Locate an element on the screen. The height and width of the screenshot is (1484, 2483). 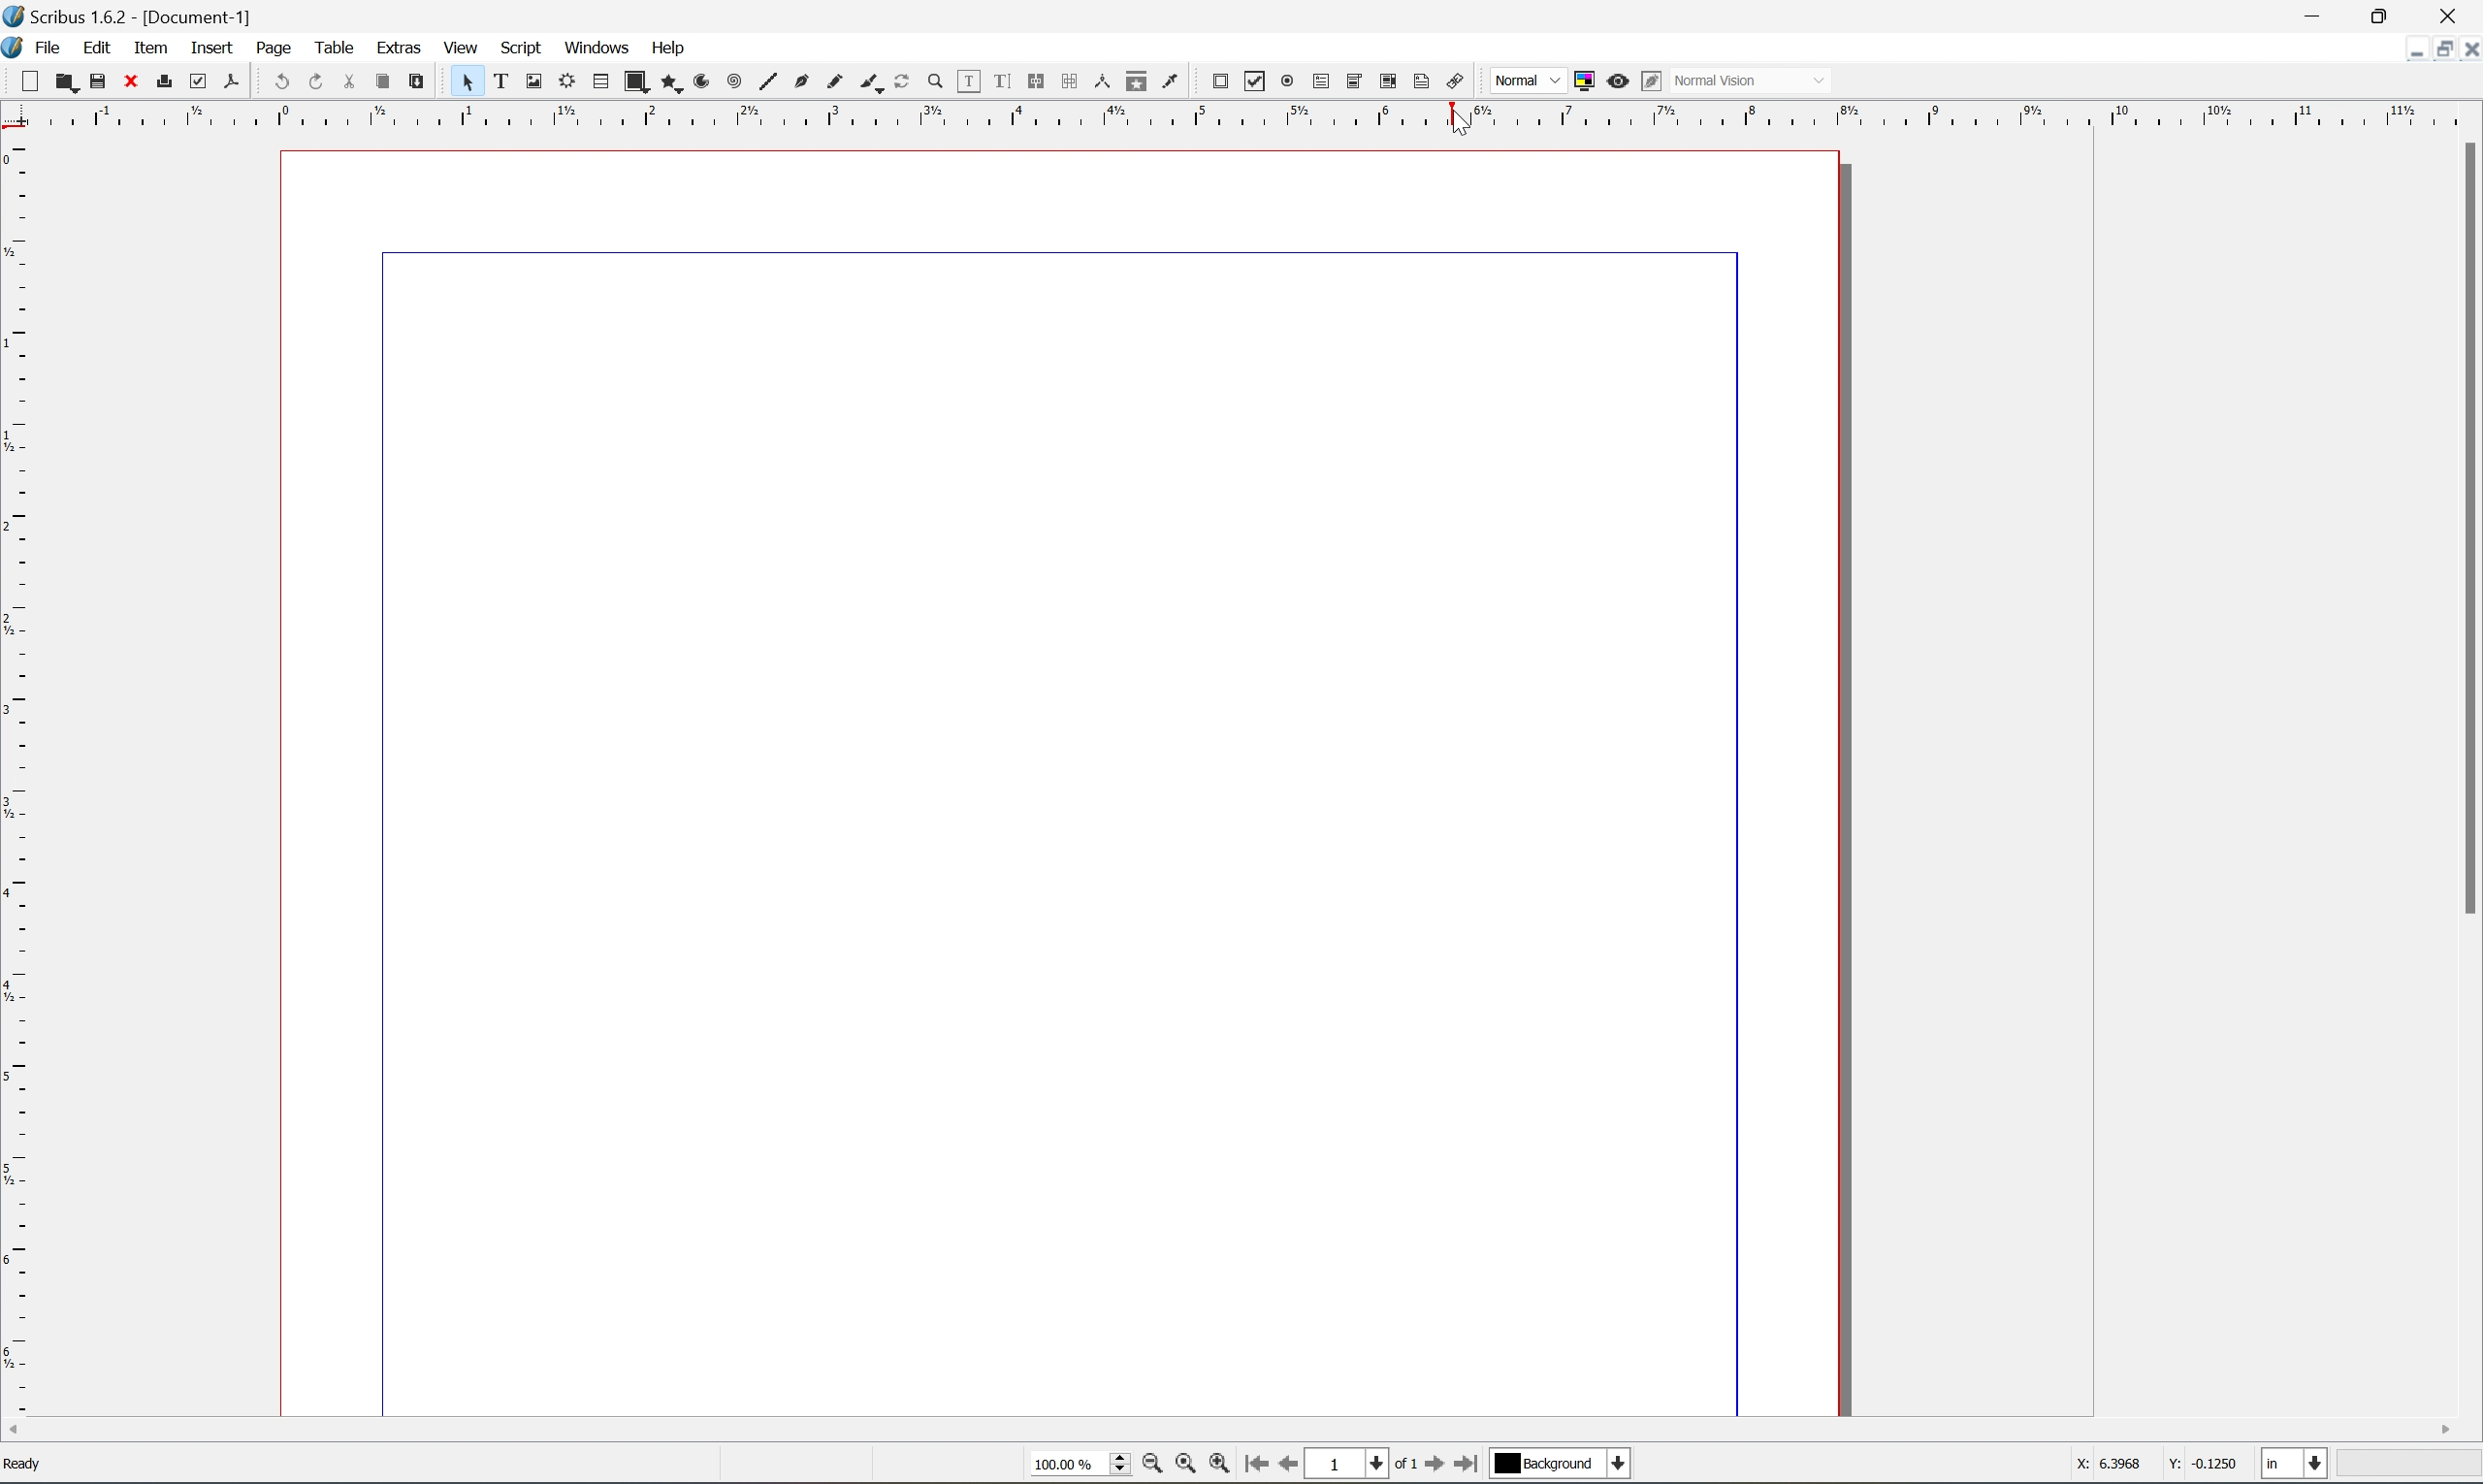
zoom to 100% is located at coordinates (1187, 1468).